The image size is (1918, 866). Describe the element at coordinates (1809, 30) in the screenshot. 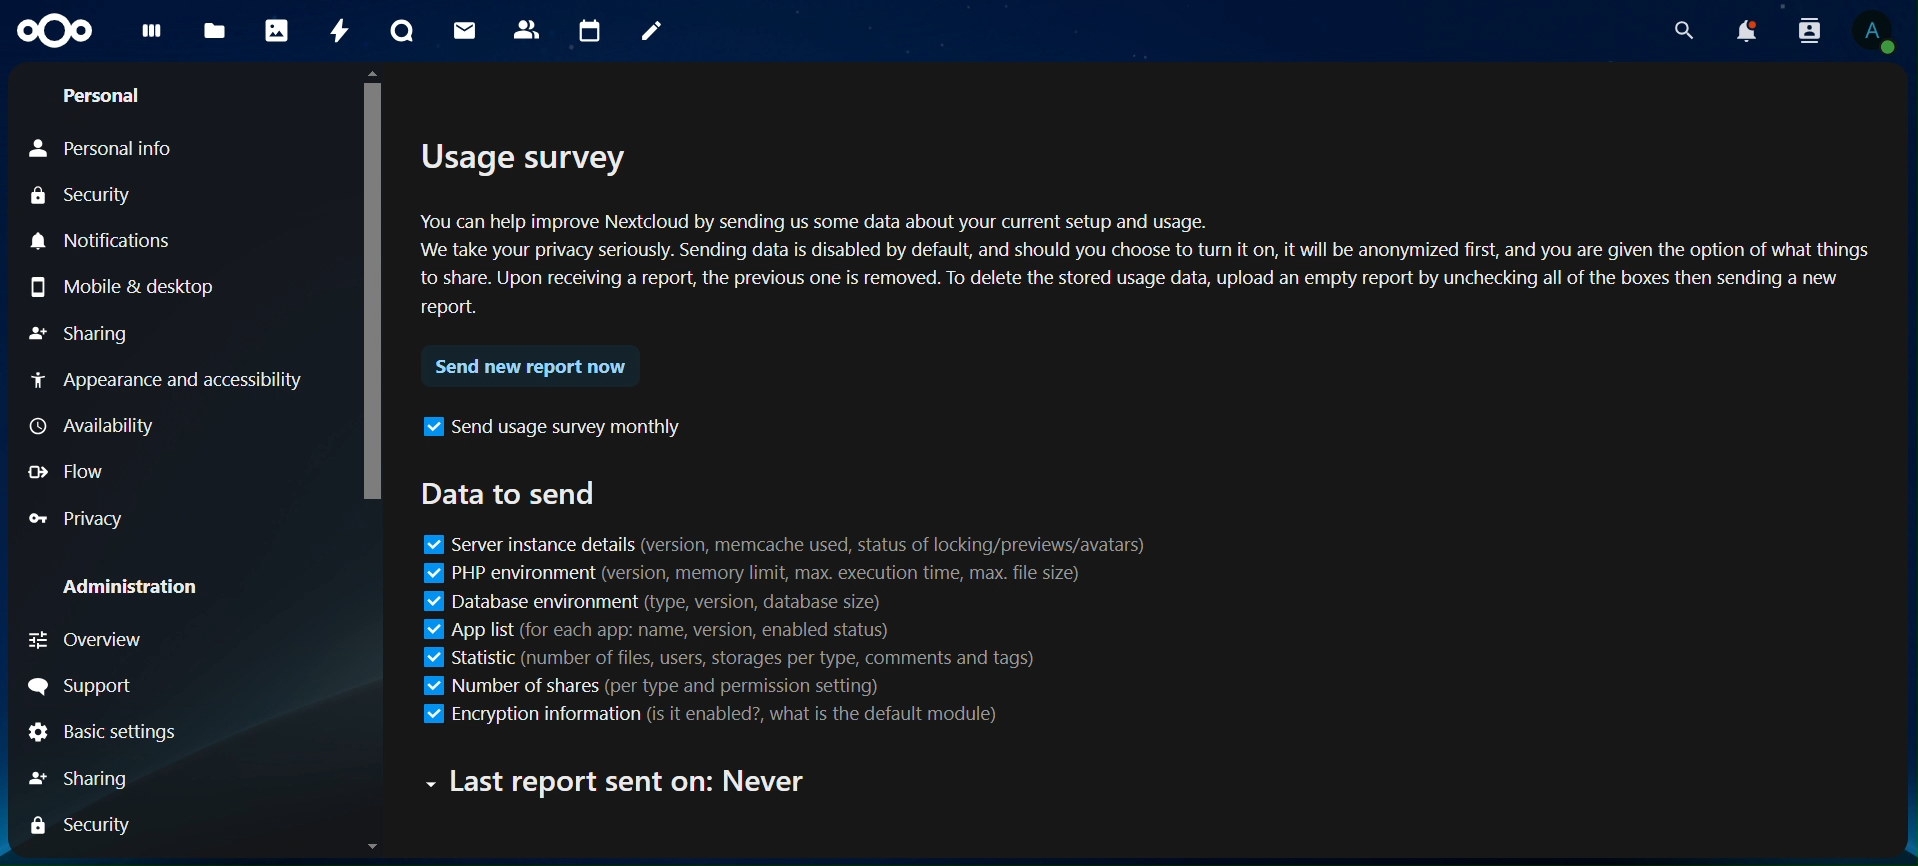

I see `search contacts` at that location.